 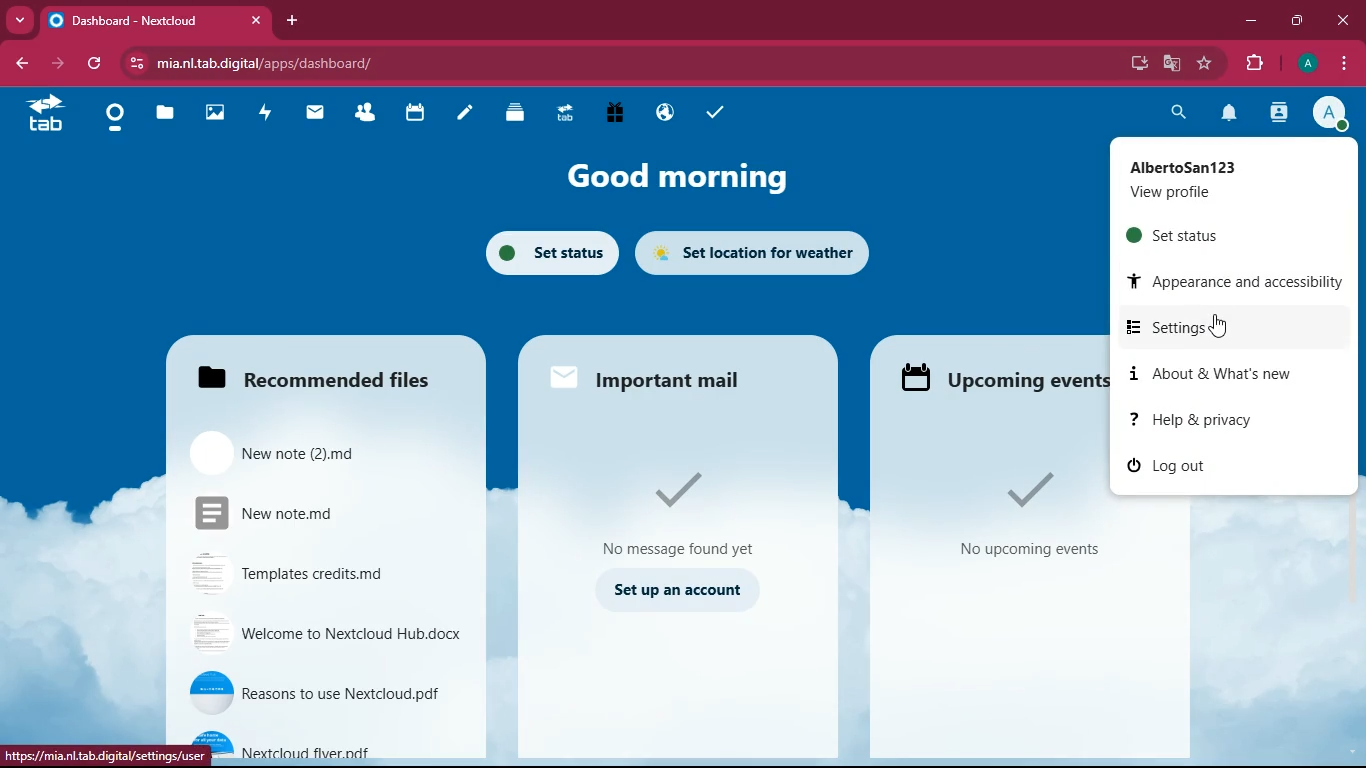 I want to click on important mail, so click(x=667, y=377).